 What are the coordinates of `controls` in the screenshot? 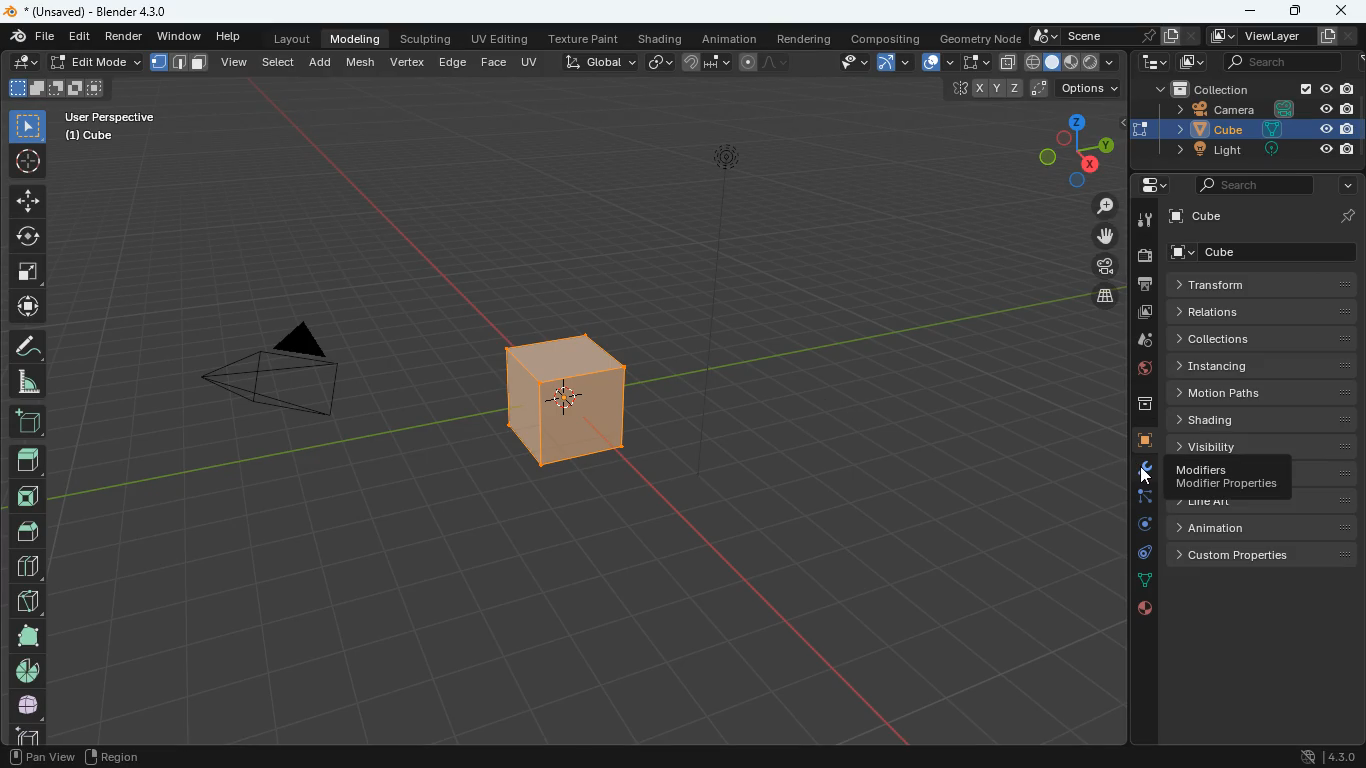 It's located at (1138, 555).